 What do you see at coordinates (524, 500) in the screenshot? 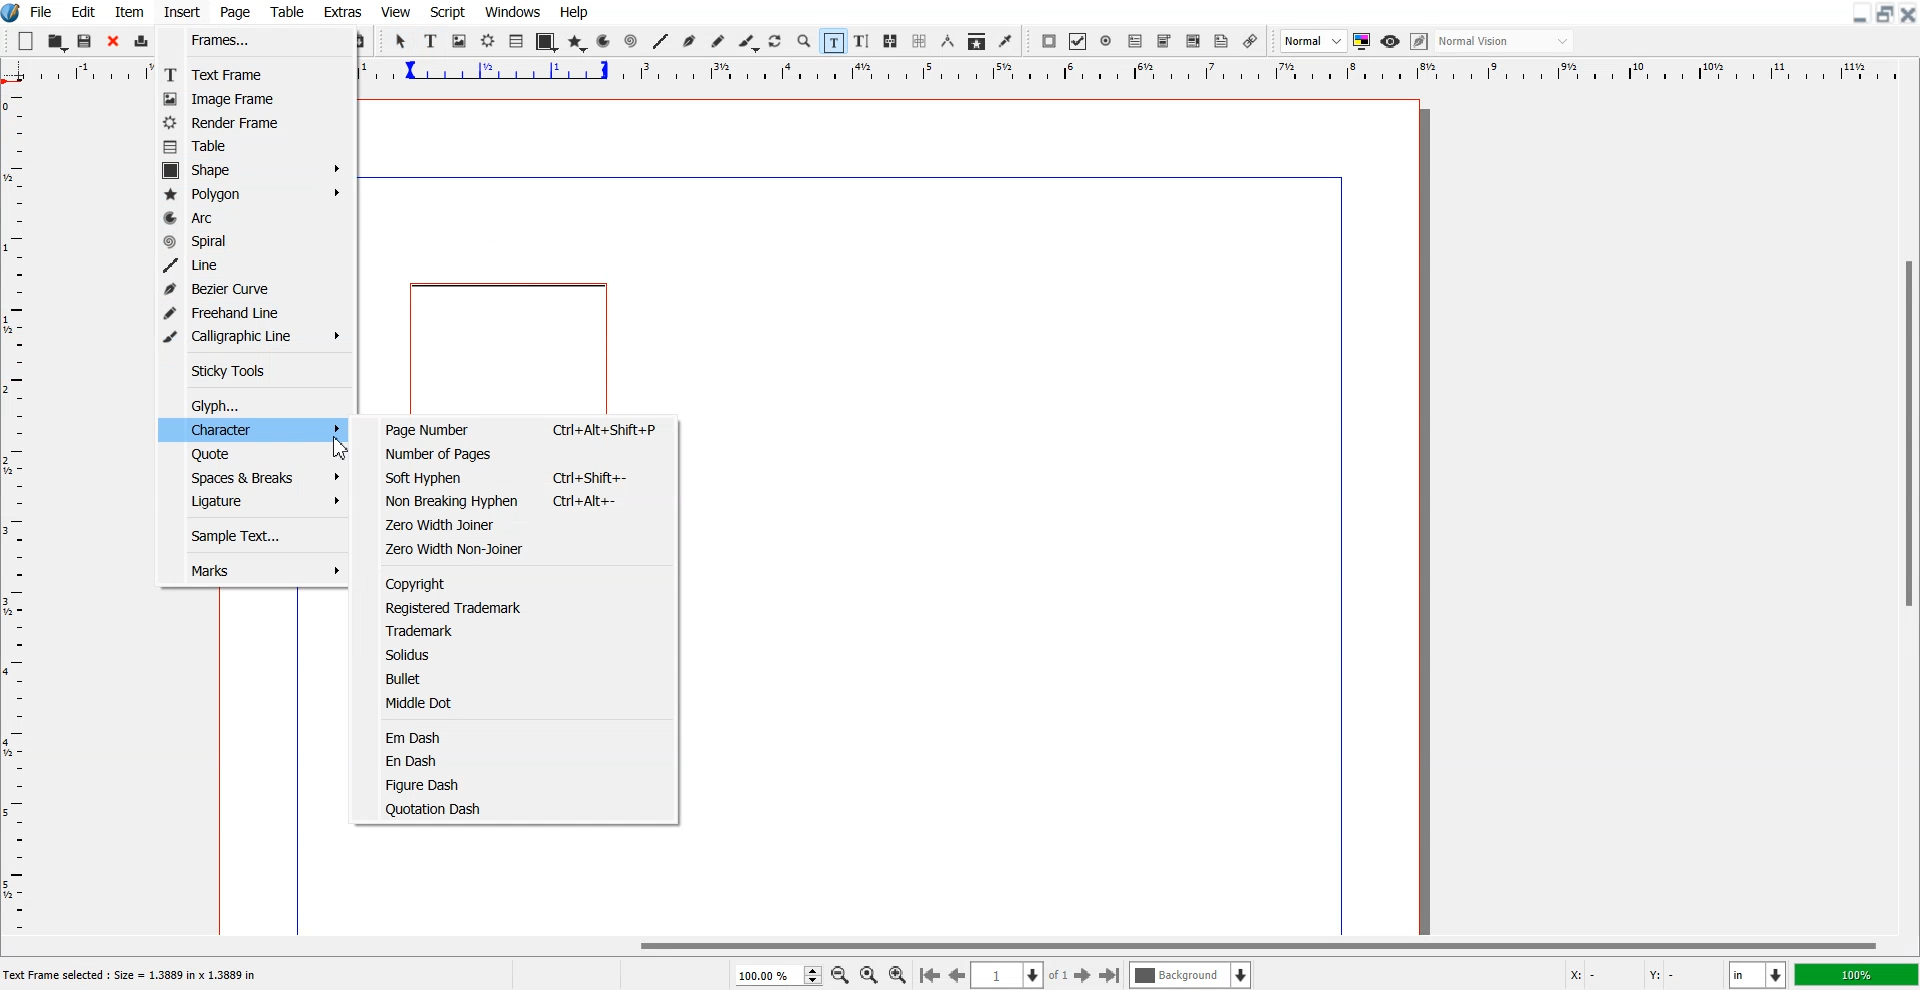
I see `Non Breaking Hyphen` at bounding box center [524, 500].